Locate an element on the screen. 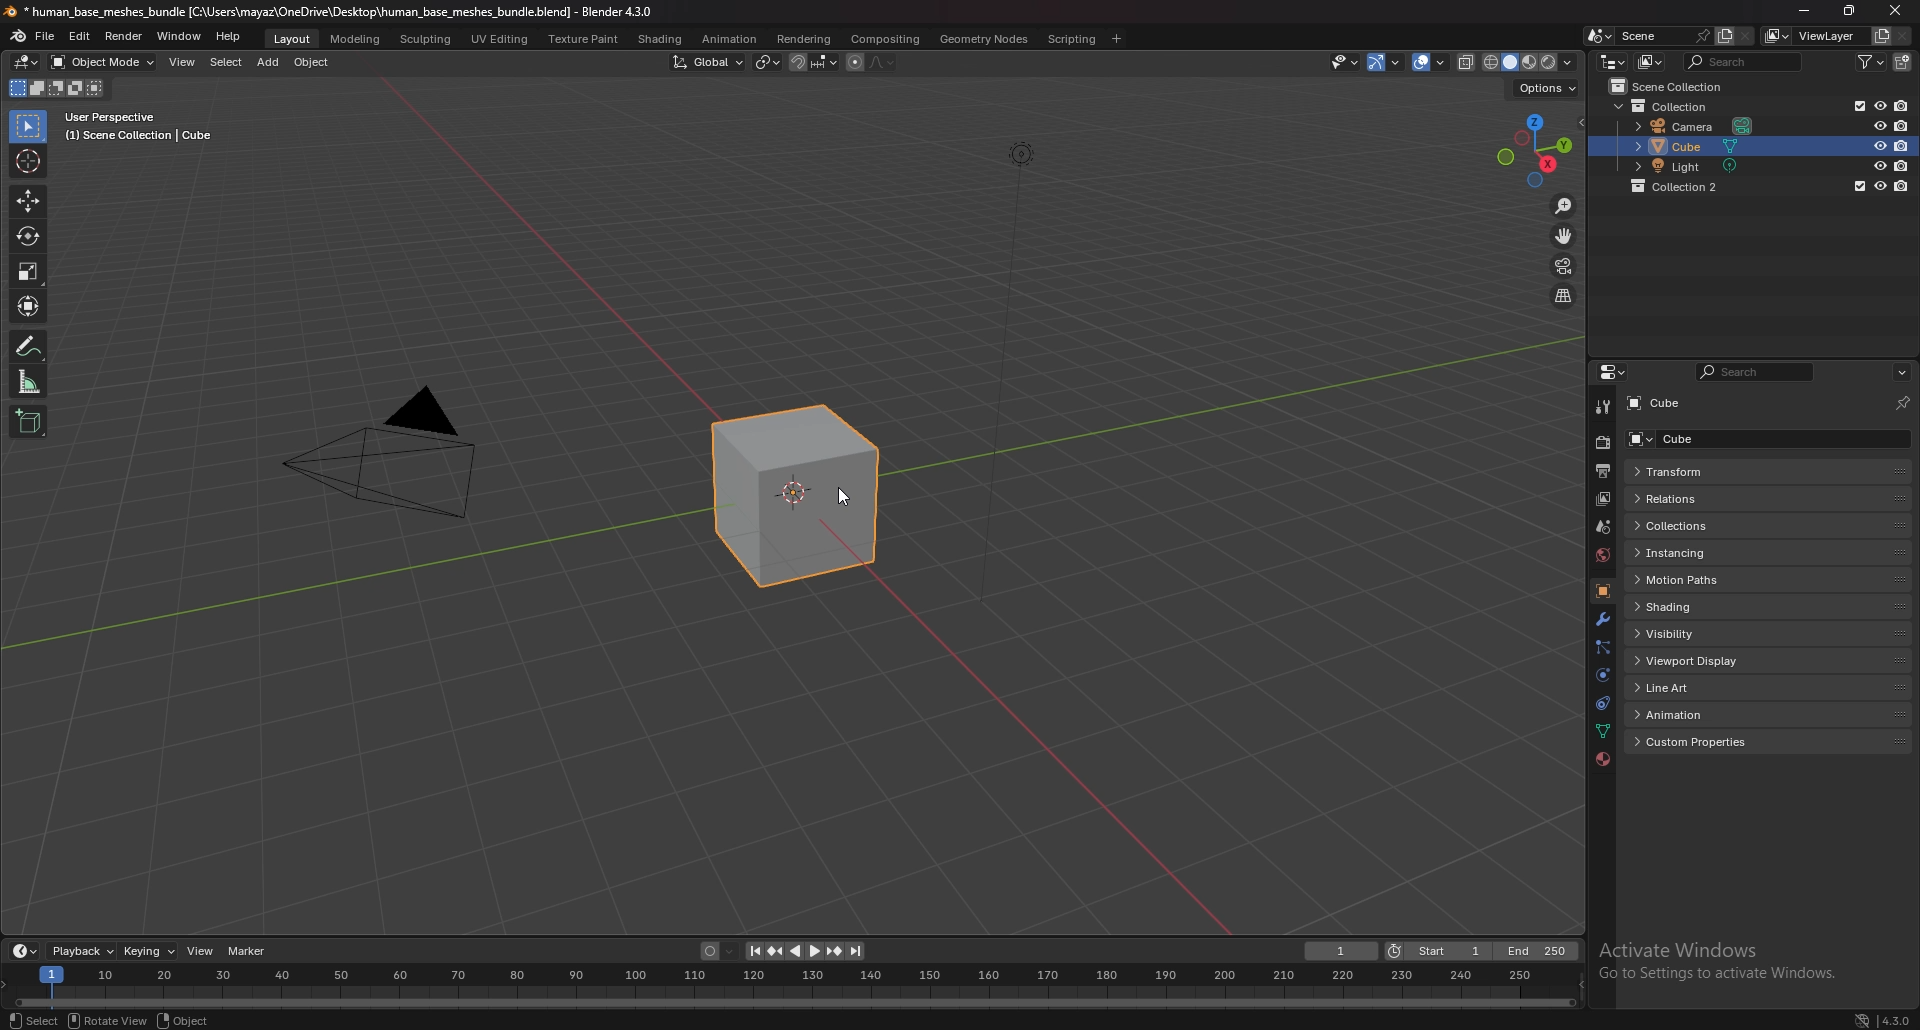 Image resolution: width=1920 pixels, height=1030 pixels. transform orientation is located at coordinates (709, 62).